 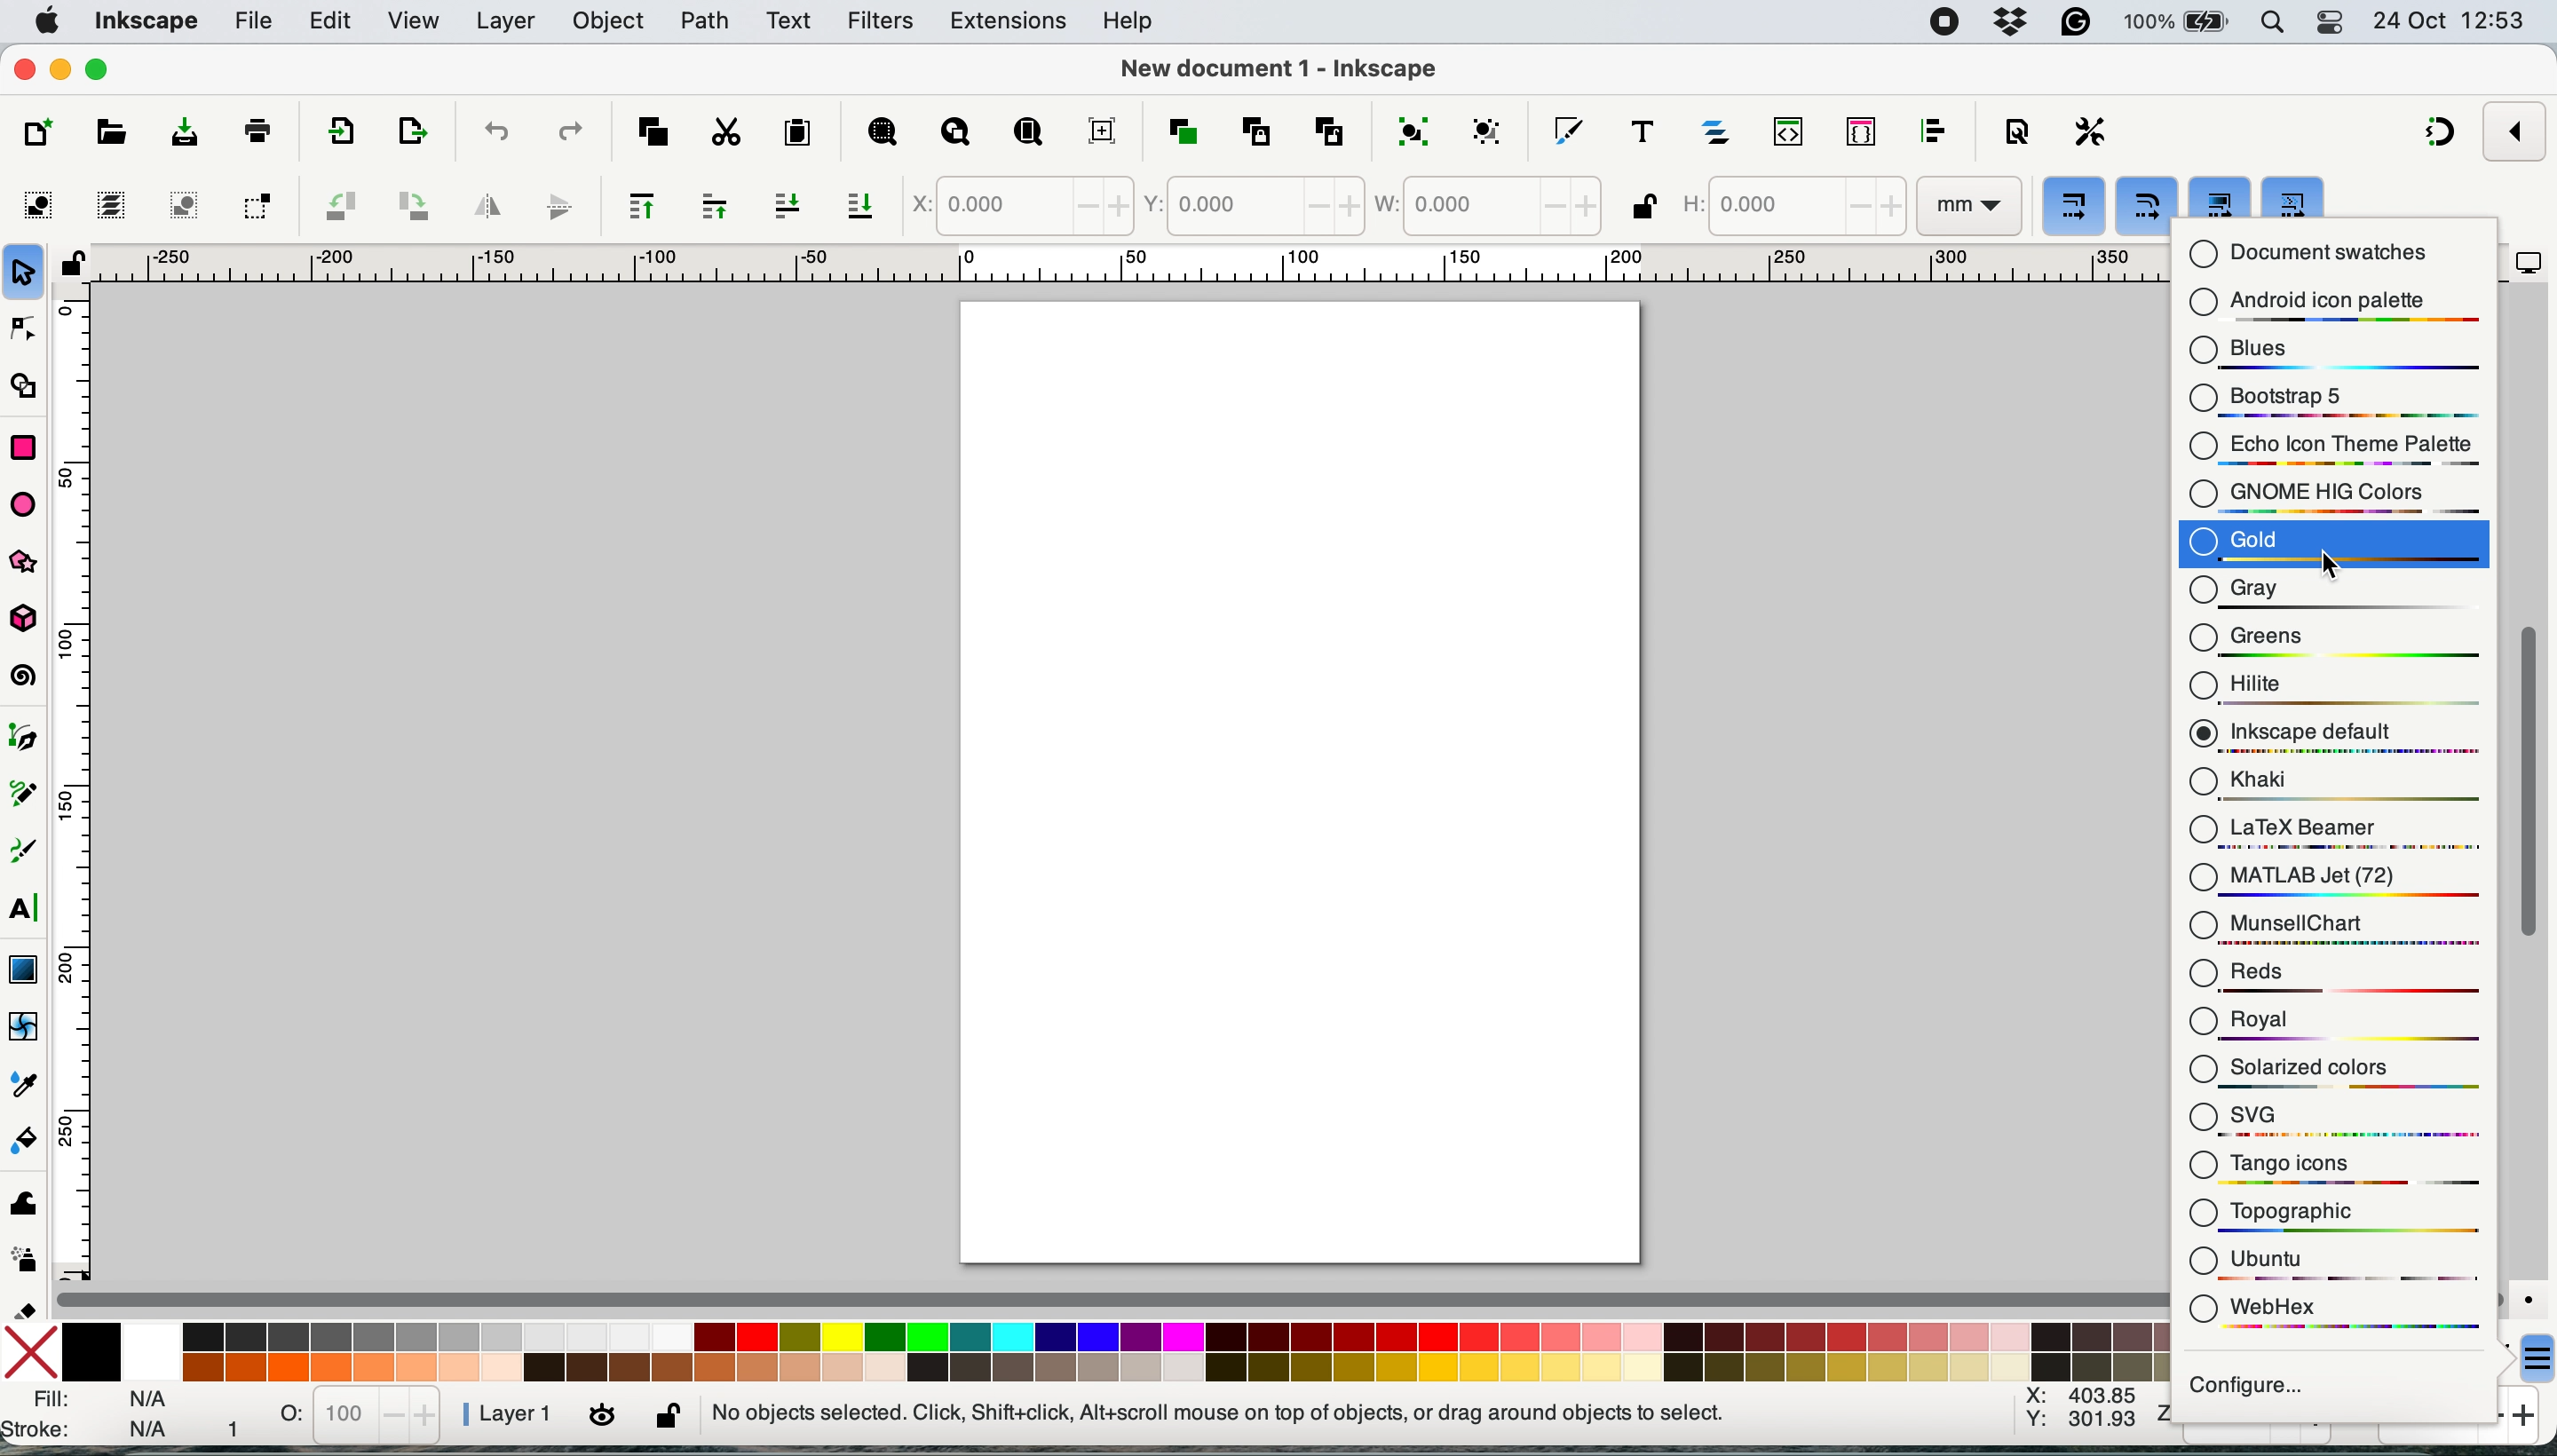 I want to click on topographic, so click(x=2324, y=1213).